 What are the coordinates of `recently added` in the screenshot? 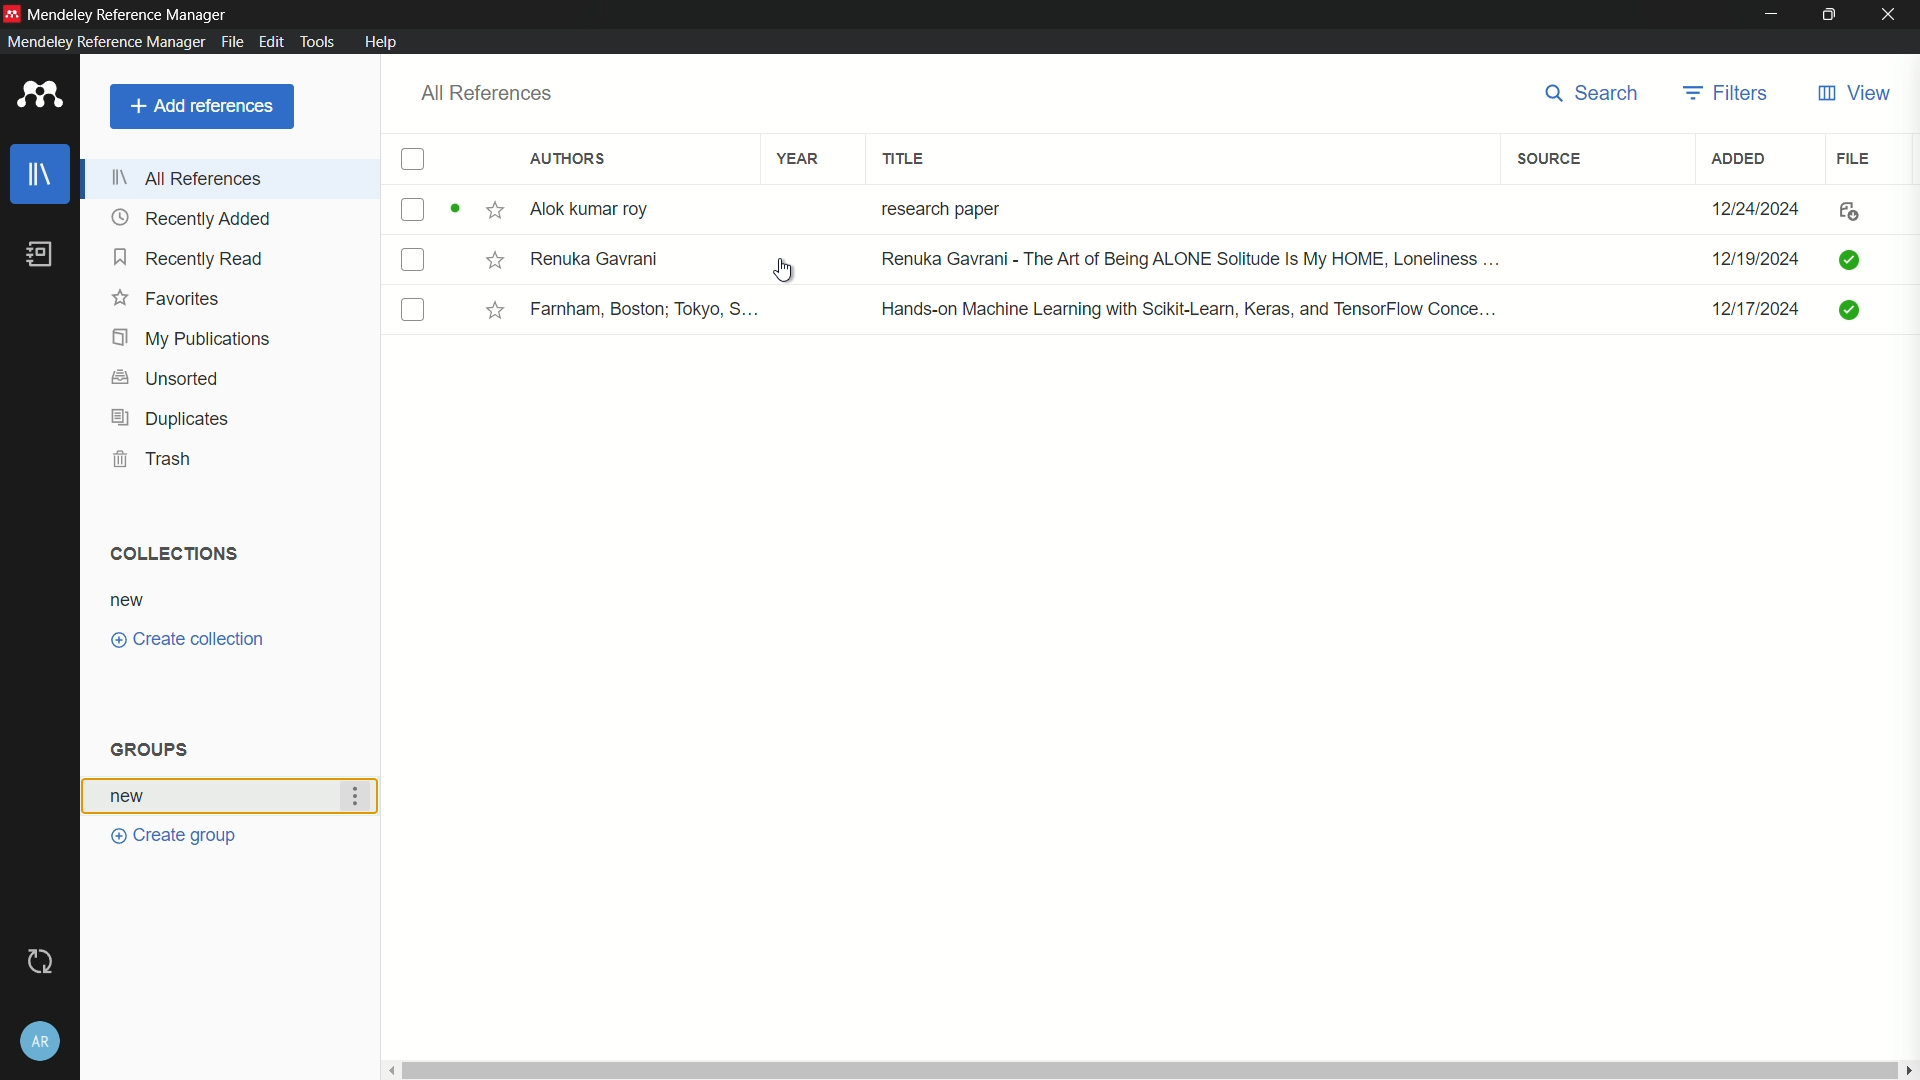 It's located at (192, 218).